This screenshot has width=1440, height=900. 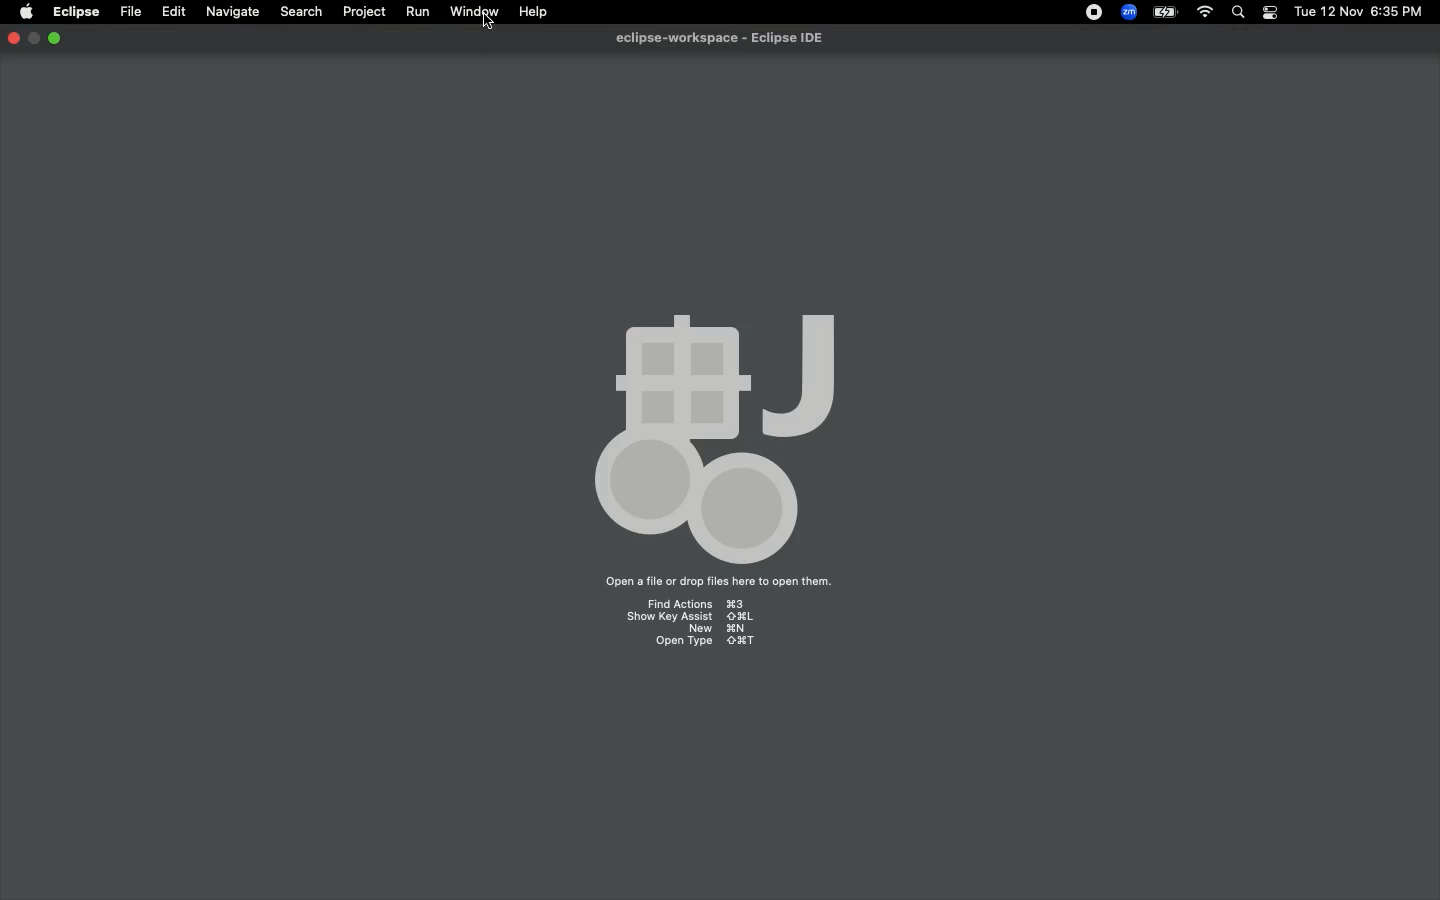 I want to click on Date/time, so click(x=1360, y=11).